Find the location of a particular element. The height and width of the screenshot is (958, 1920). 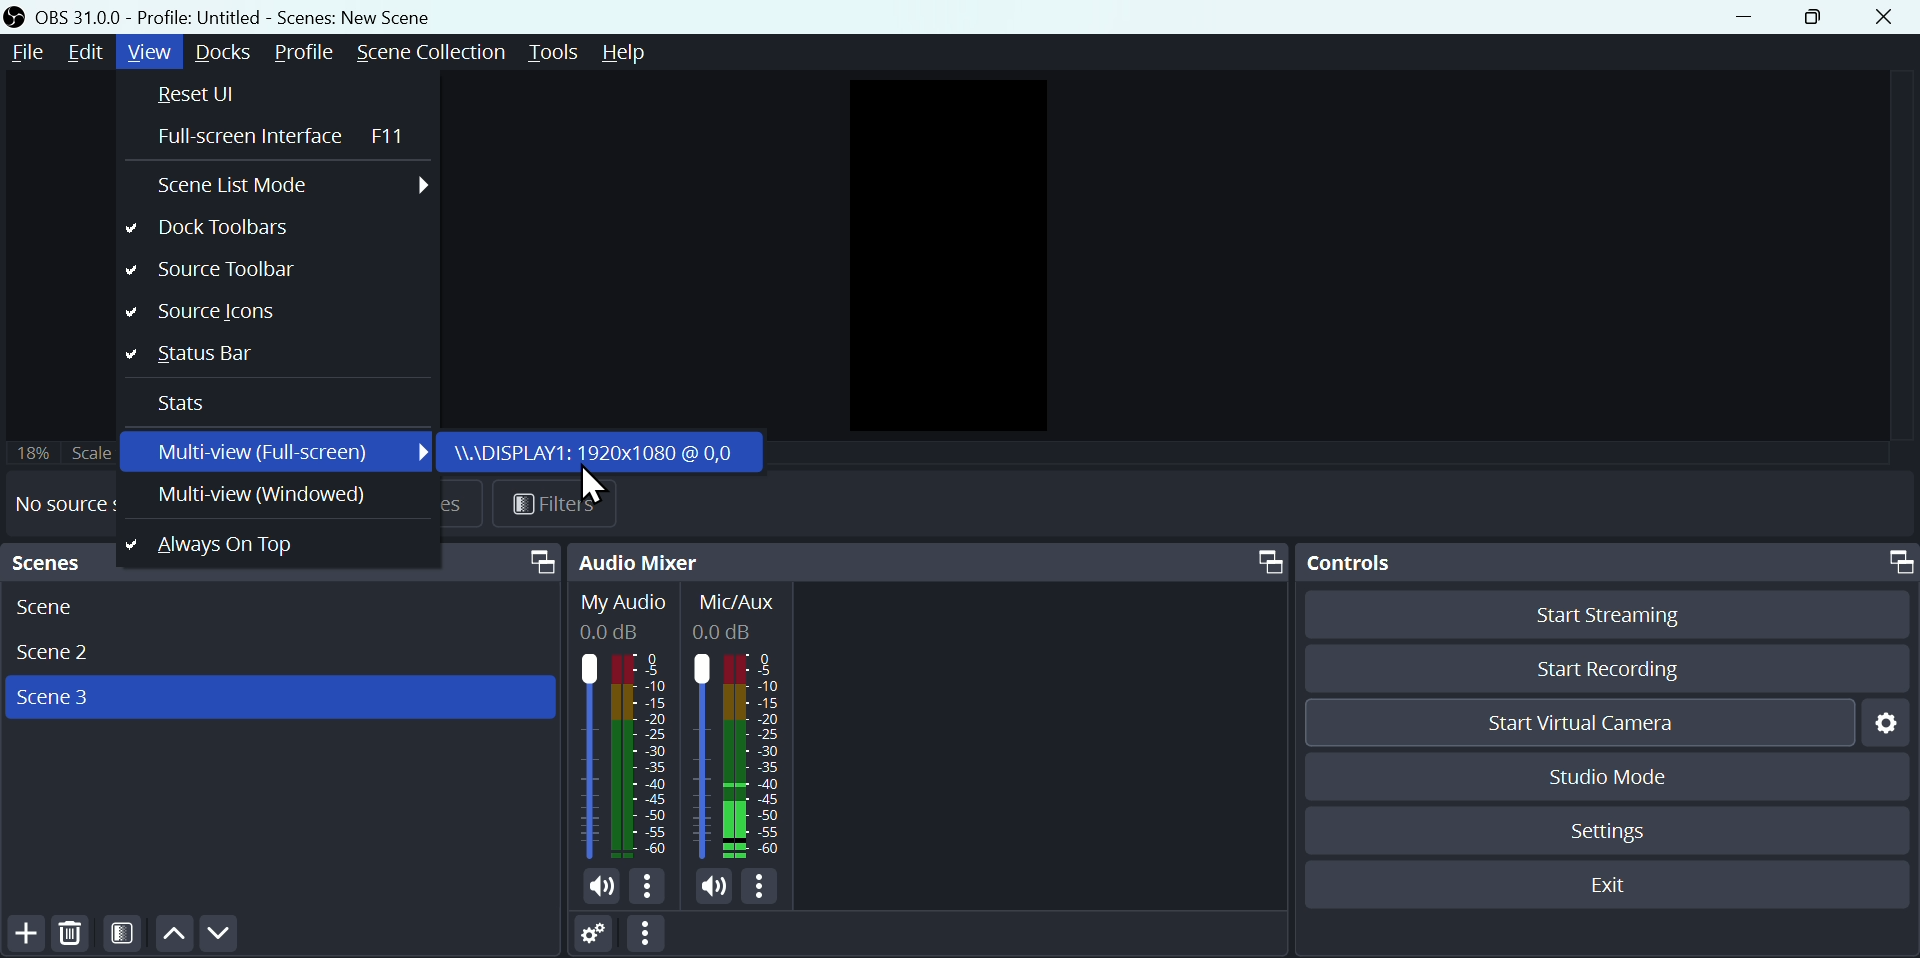

Desktop Audio is located at coordinates (624, 726).